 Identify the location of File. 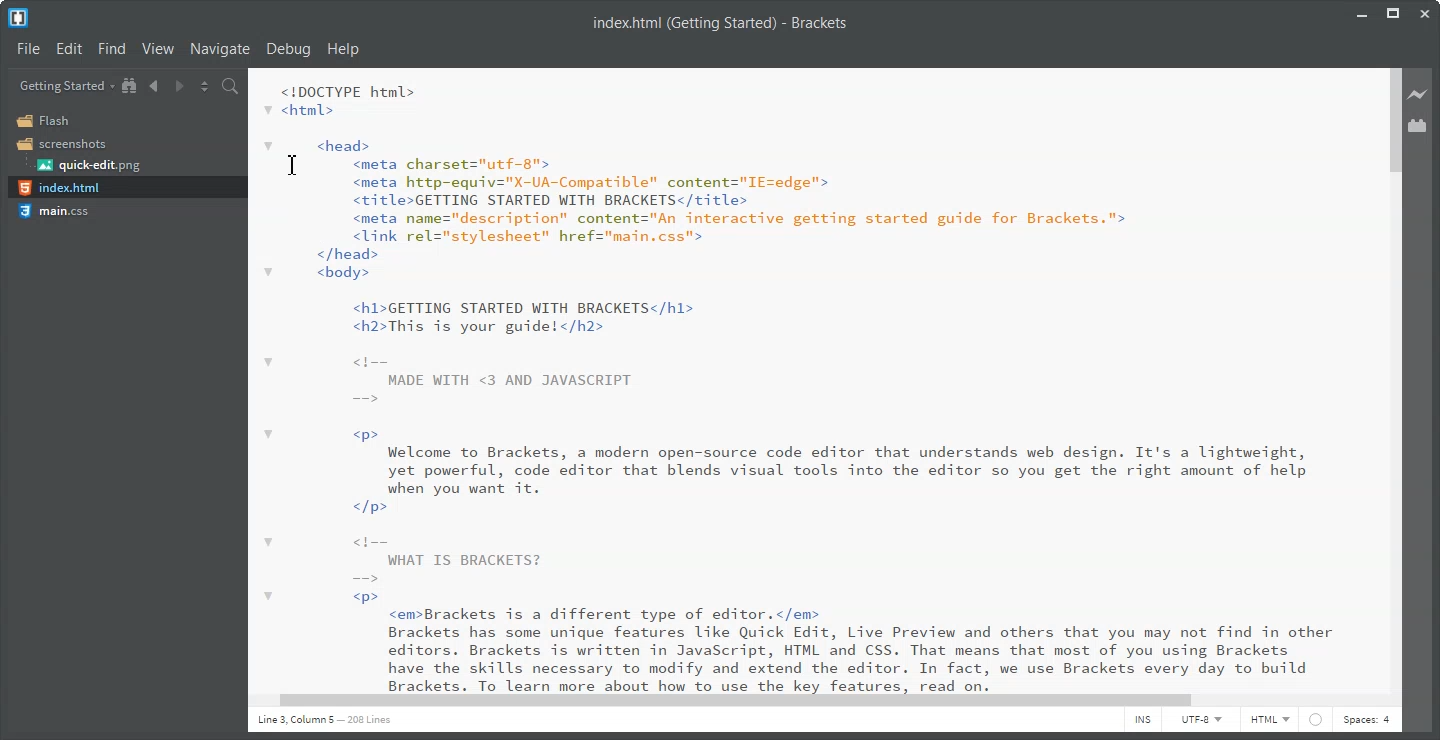
(28, 49).